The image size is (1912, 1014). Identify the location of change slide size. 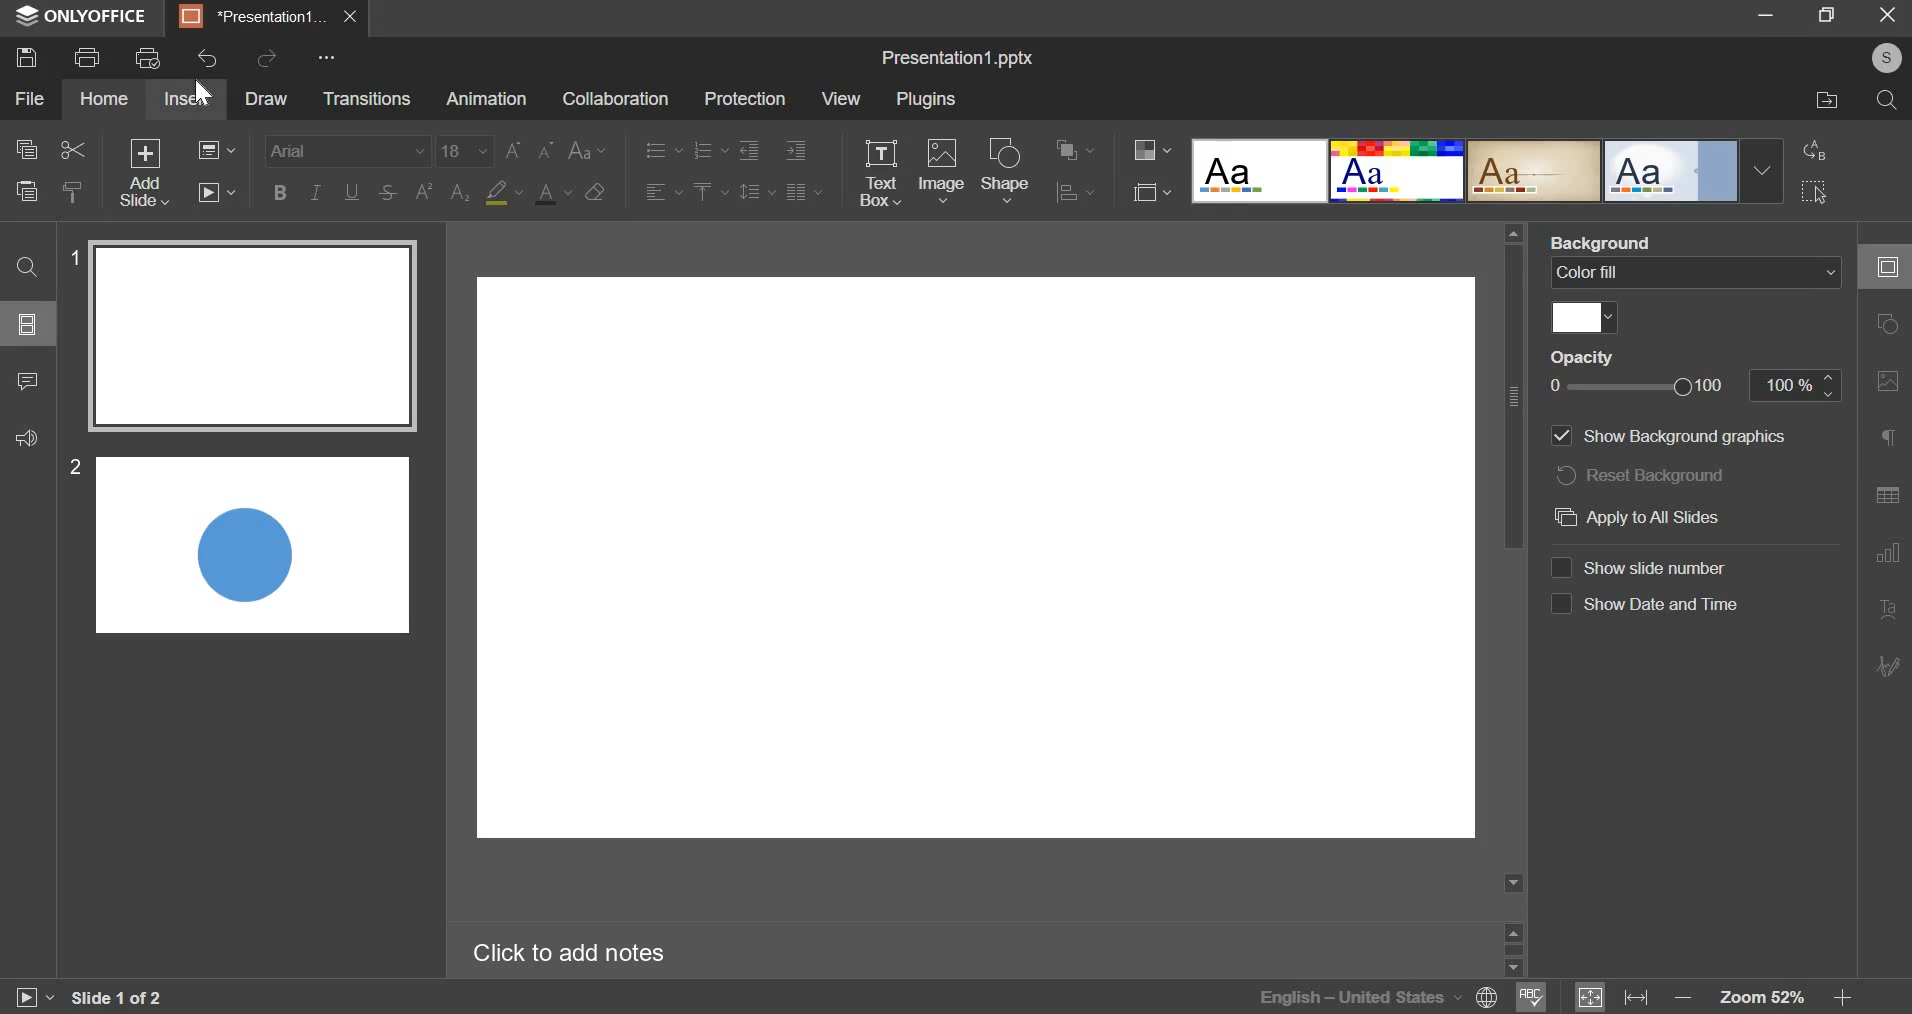
(1153, 193).